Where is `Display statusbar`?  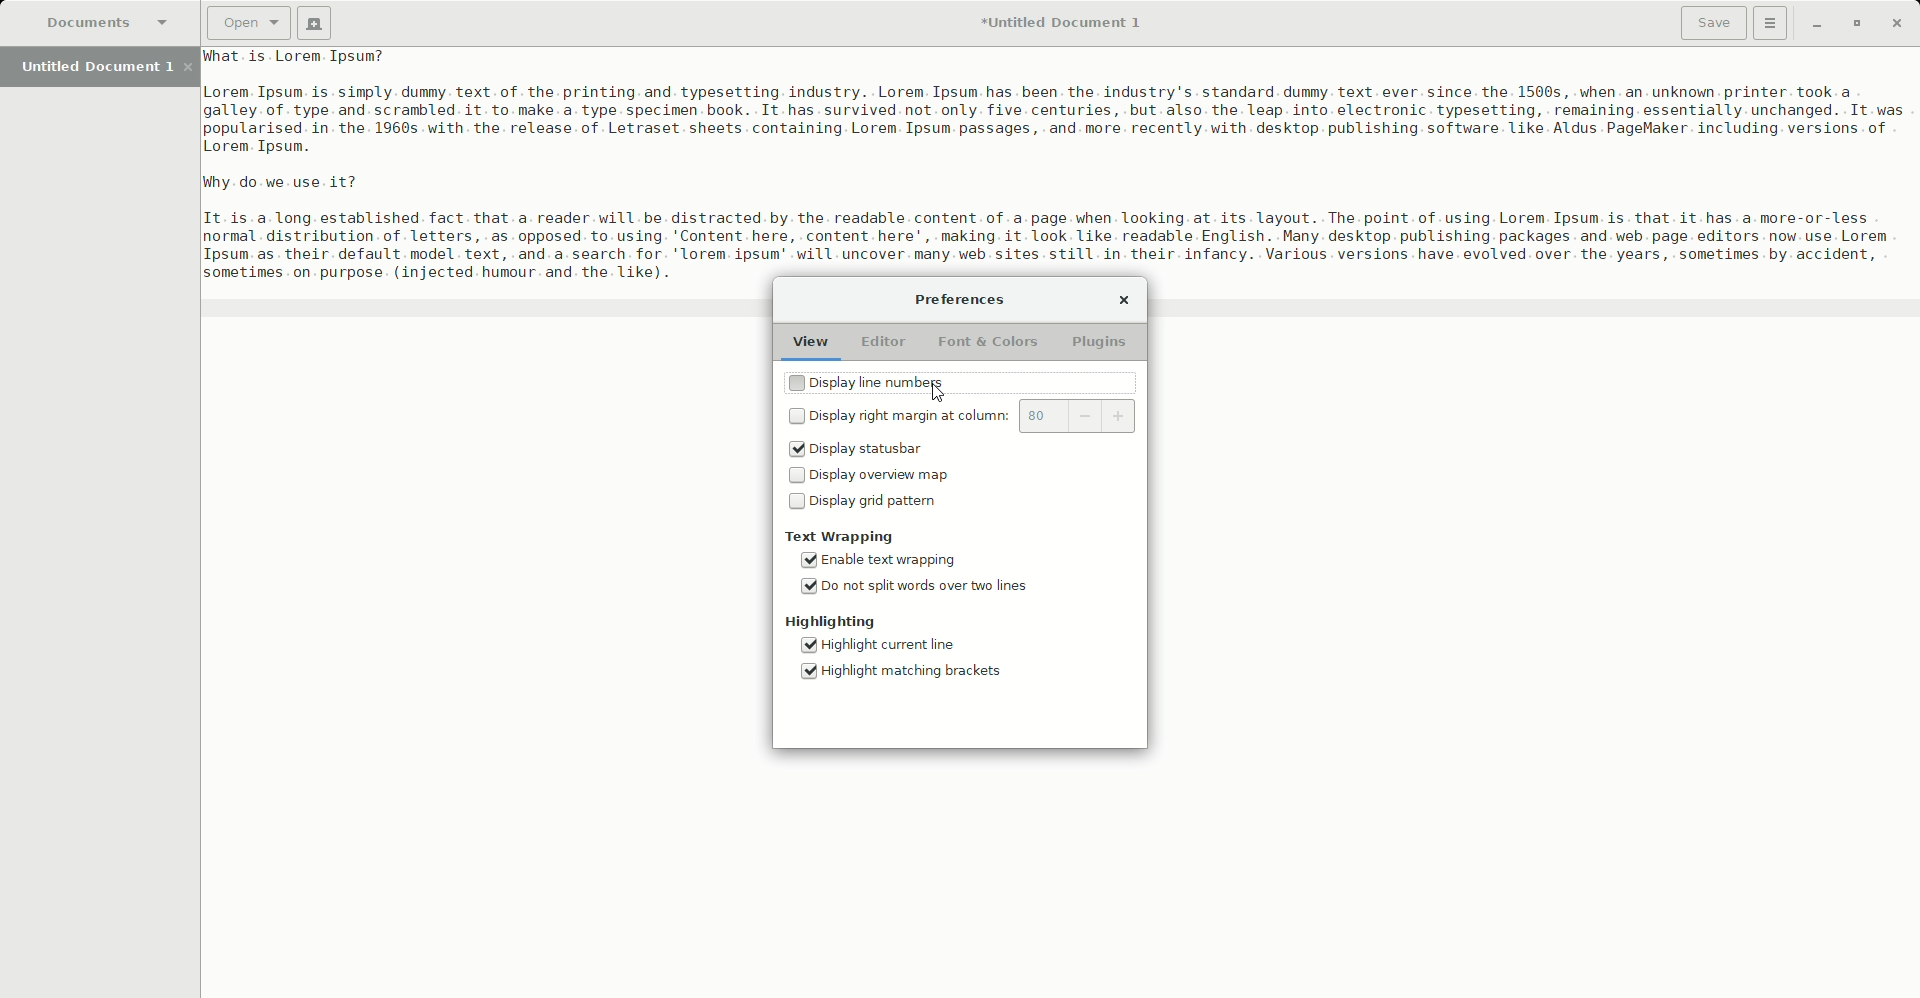 Display statusbar is located at coordinates (860, 450).